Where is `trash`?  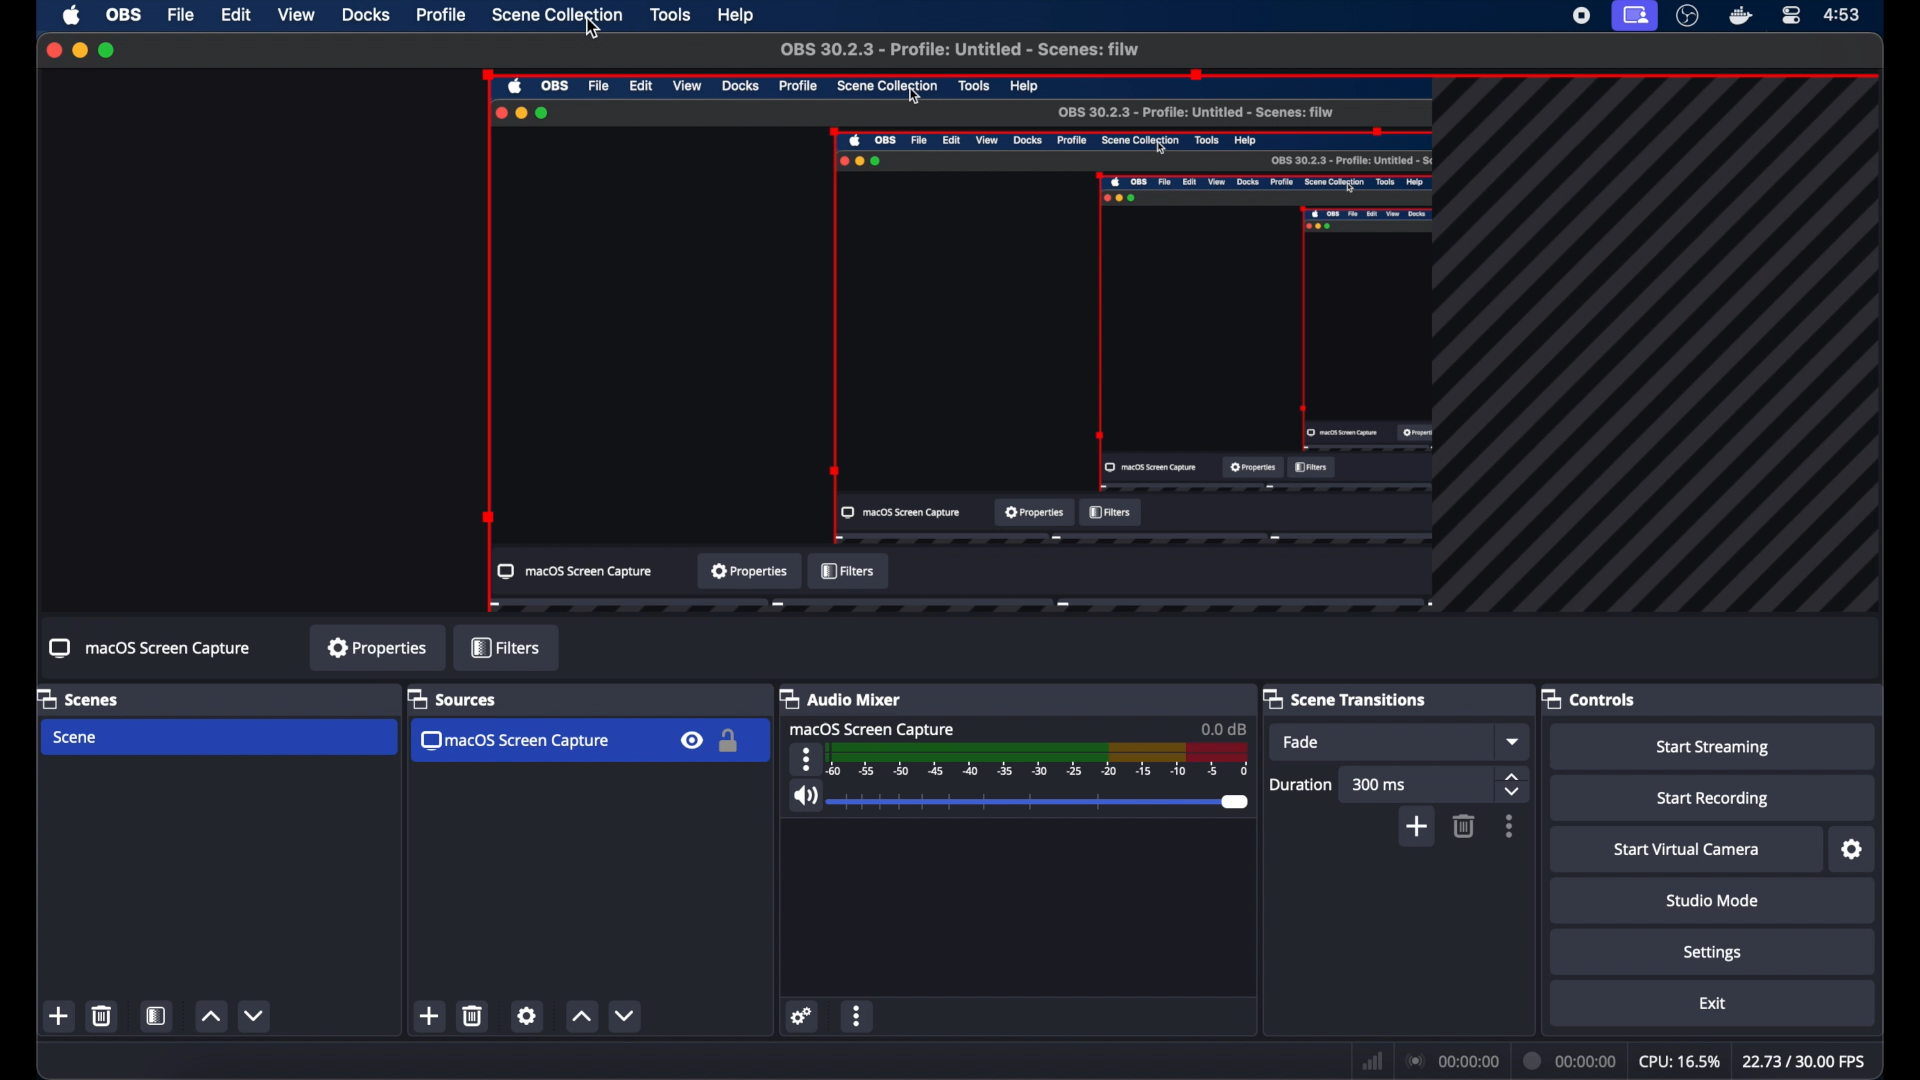
trash is located at coordinates (472, 1016).